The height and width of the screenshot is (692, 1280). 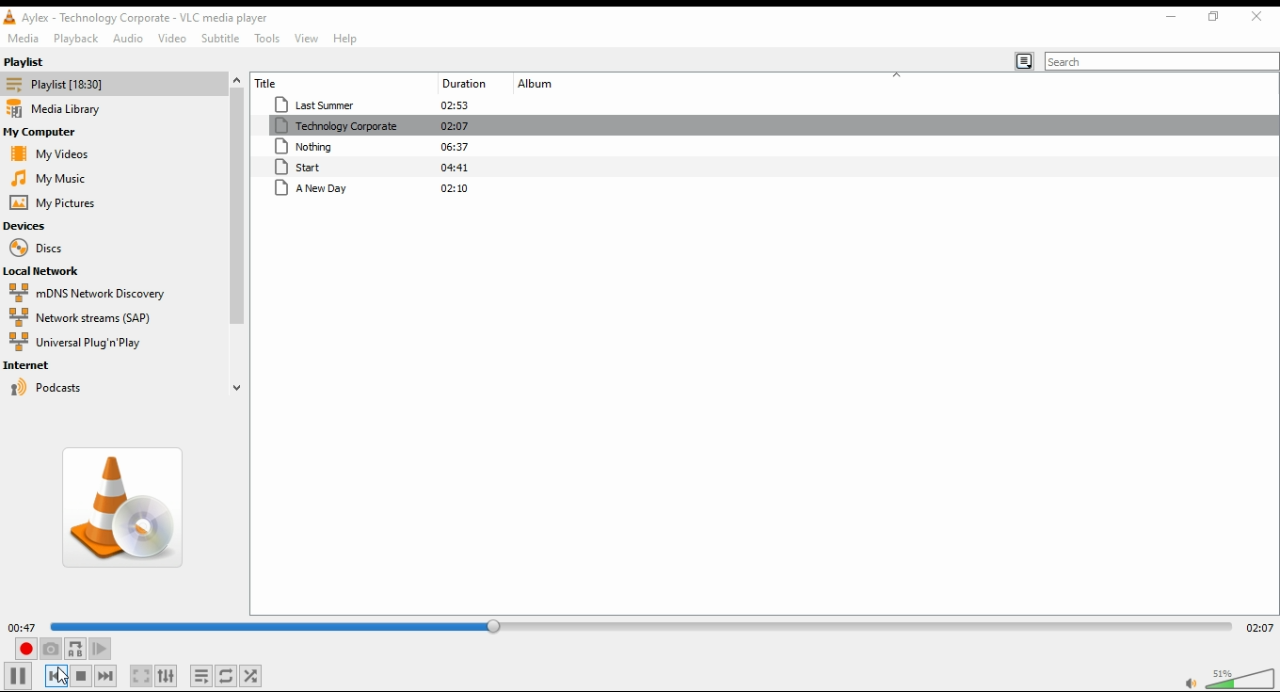 I want to click on video, so click(x=168, y=36).